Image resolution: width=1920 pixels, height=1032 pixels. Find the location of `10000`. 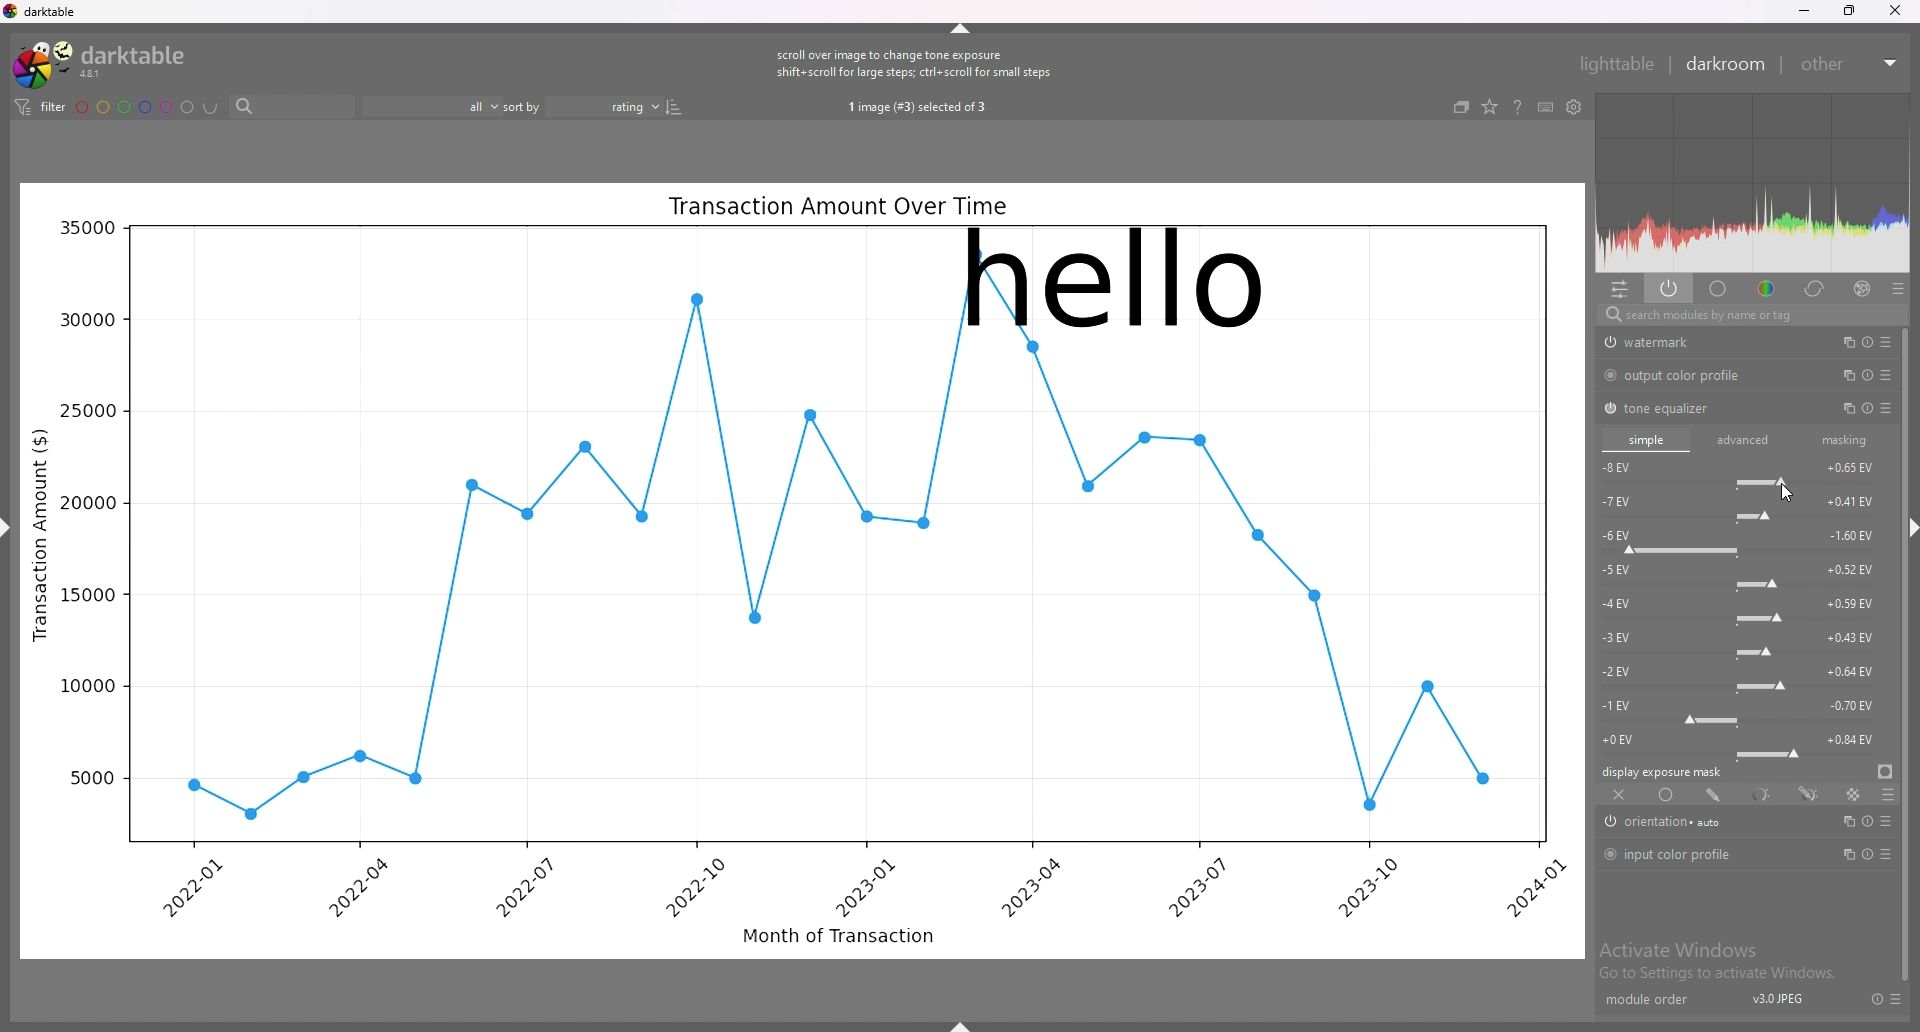

10000 is located at coordinates (84, 686).